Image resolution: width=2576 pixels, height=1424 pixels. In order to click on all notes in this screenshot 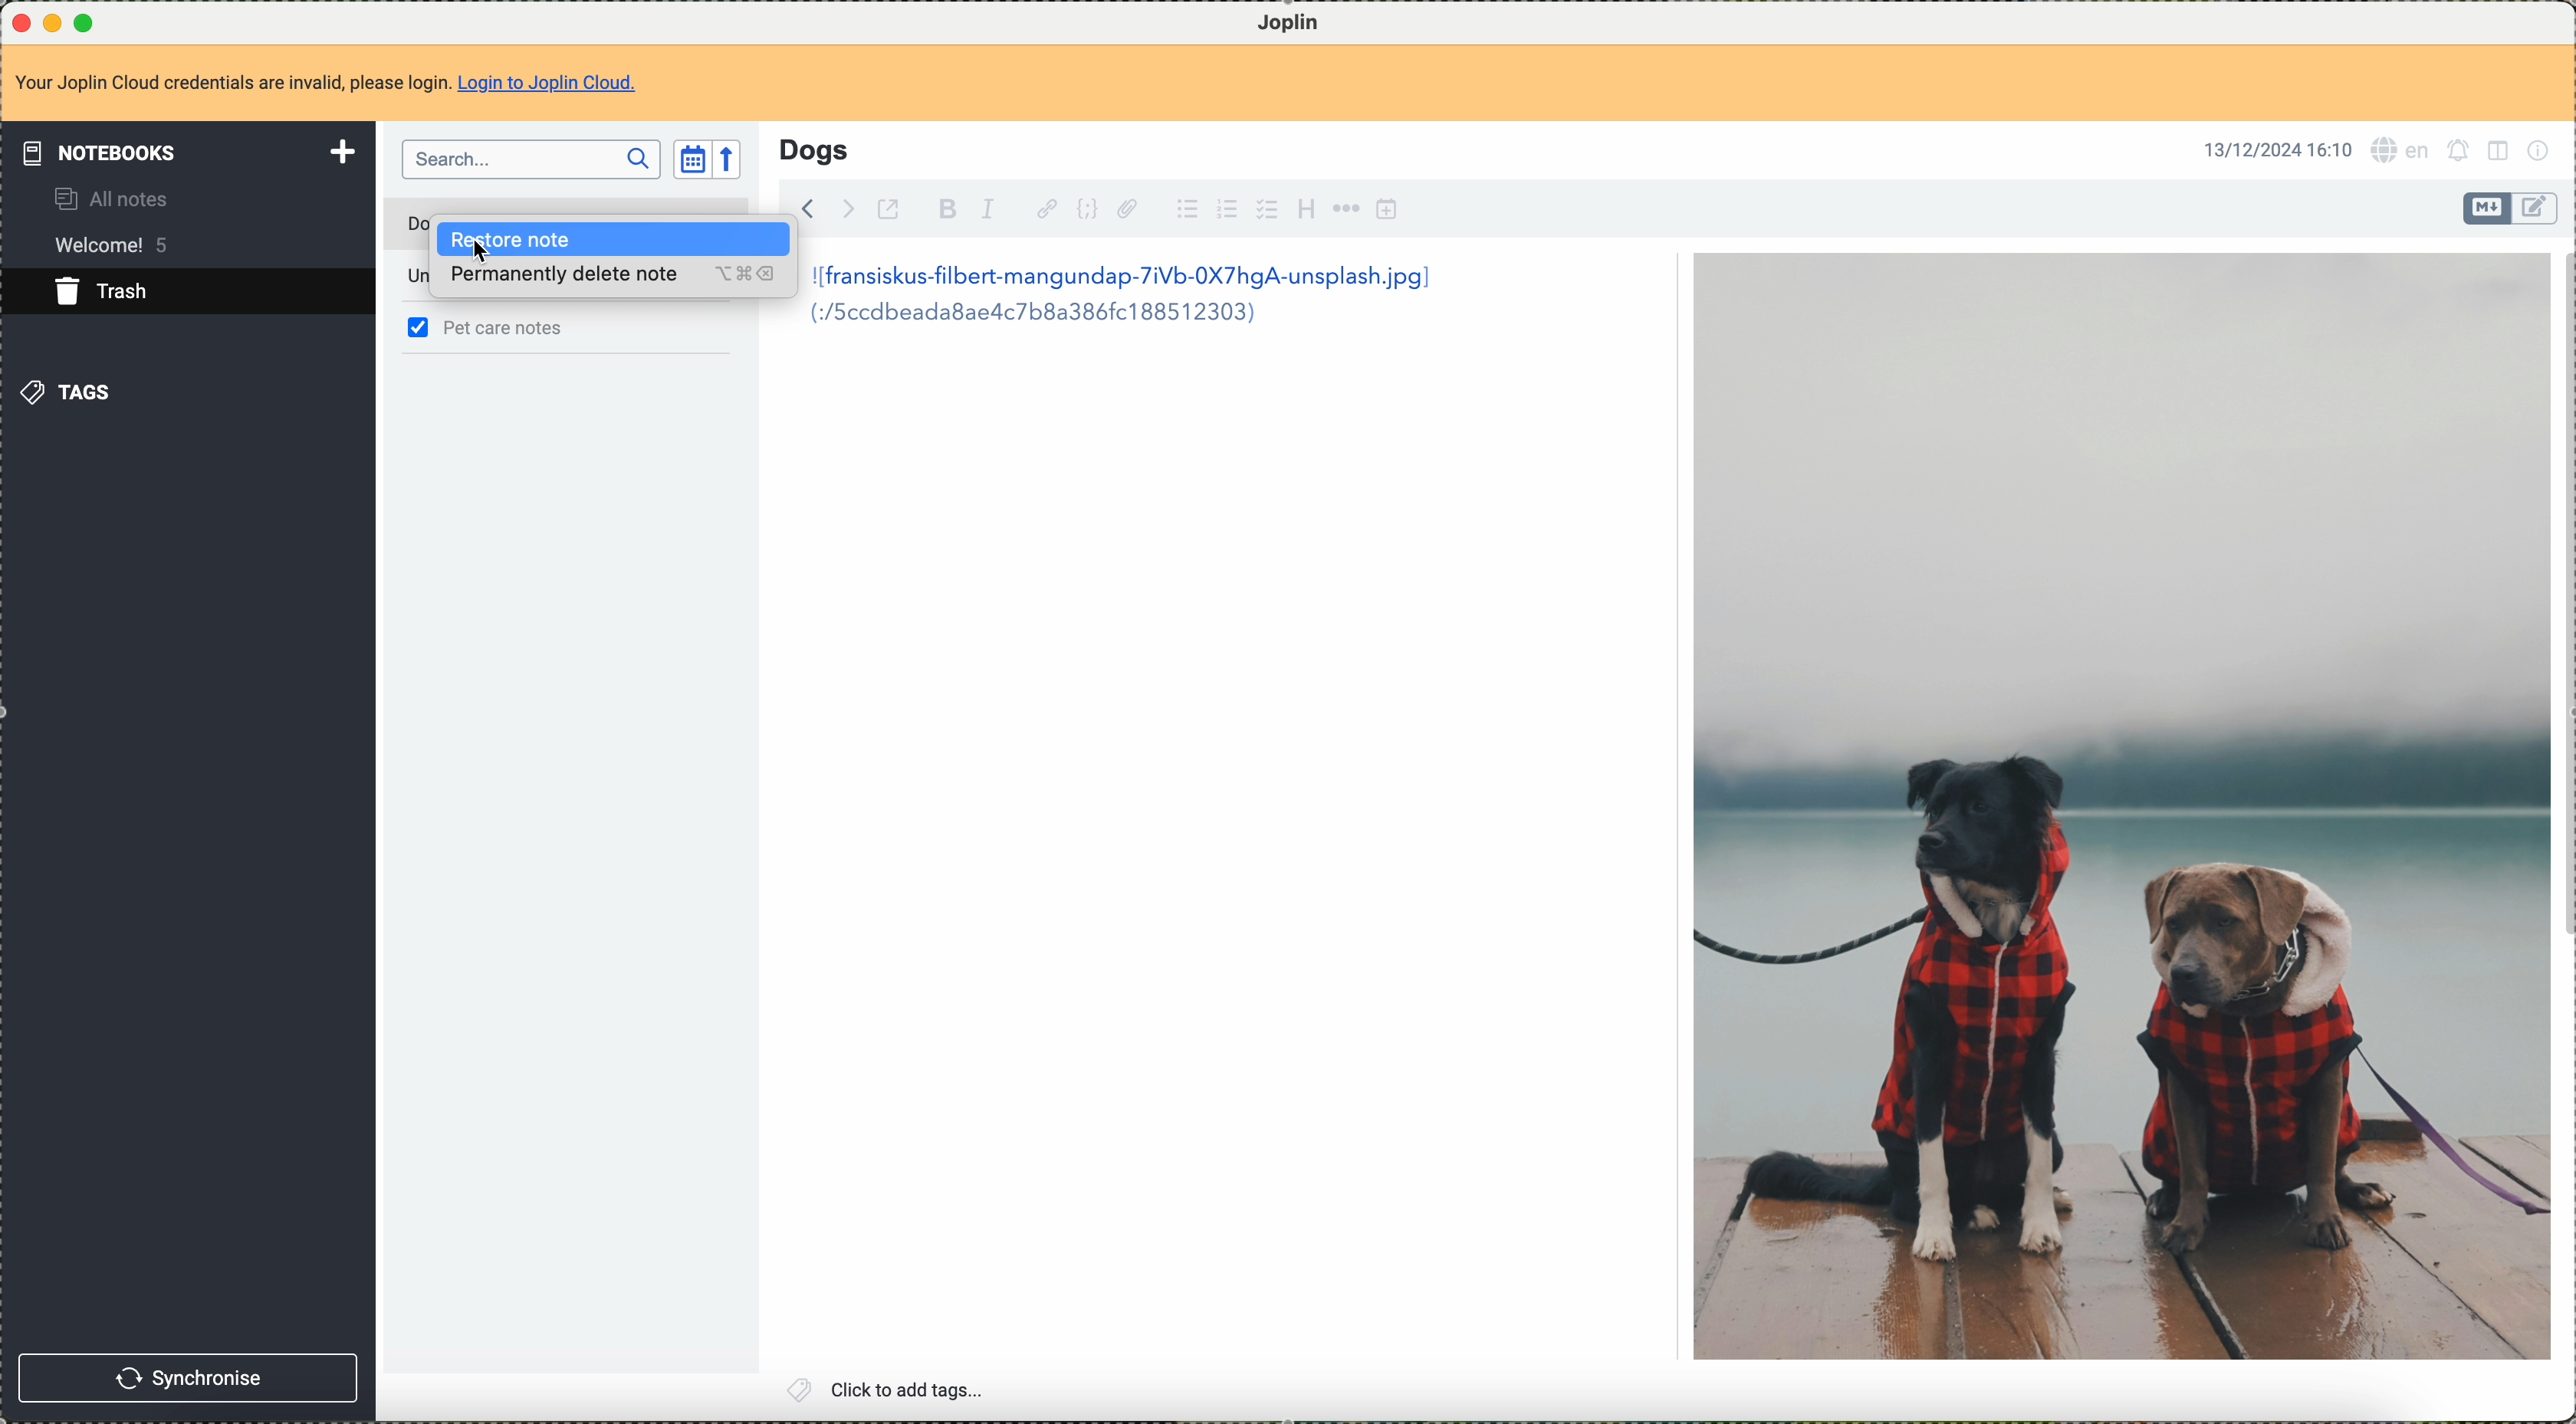, I will do `click(116, 198)`.